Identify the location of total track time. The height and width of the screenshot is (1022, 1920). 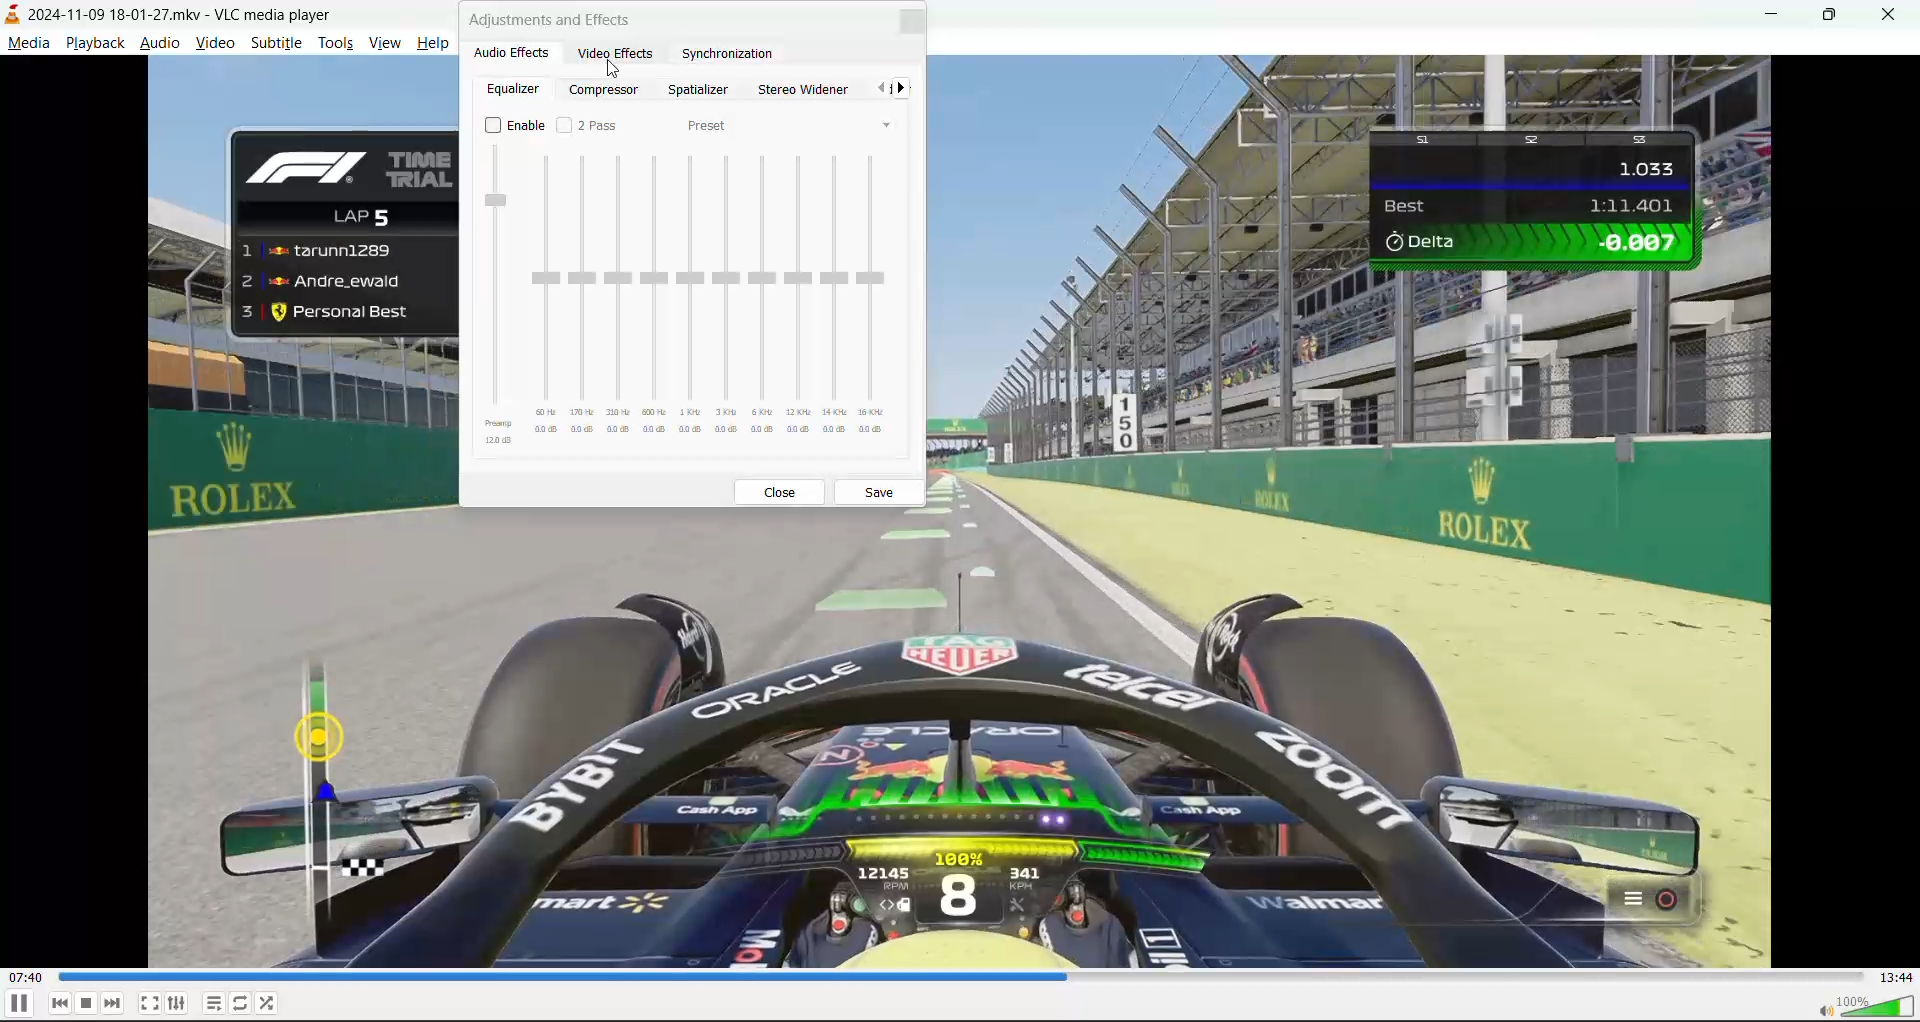
(1896, 978).